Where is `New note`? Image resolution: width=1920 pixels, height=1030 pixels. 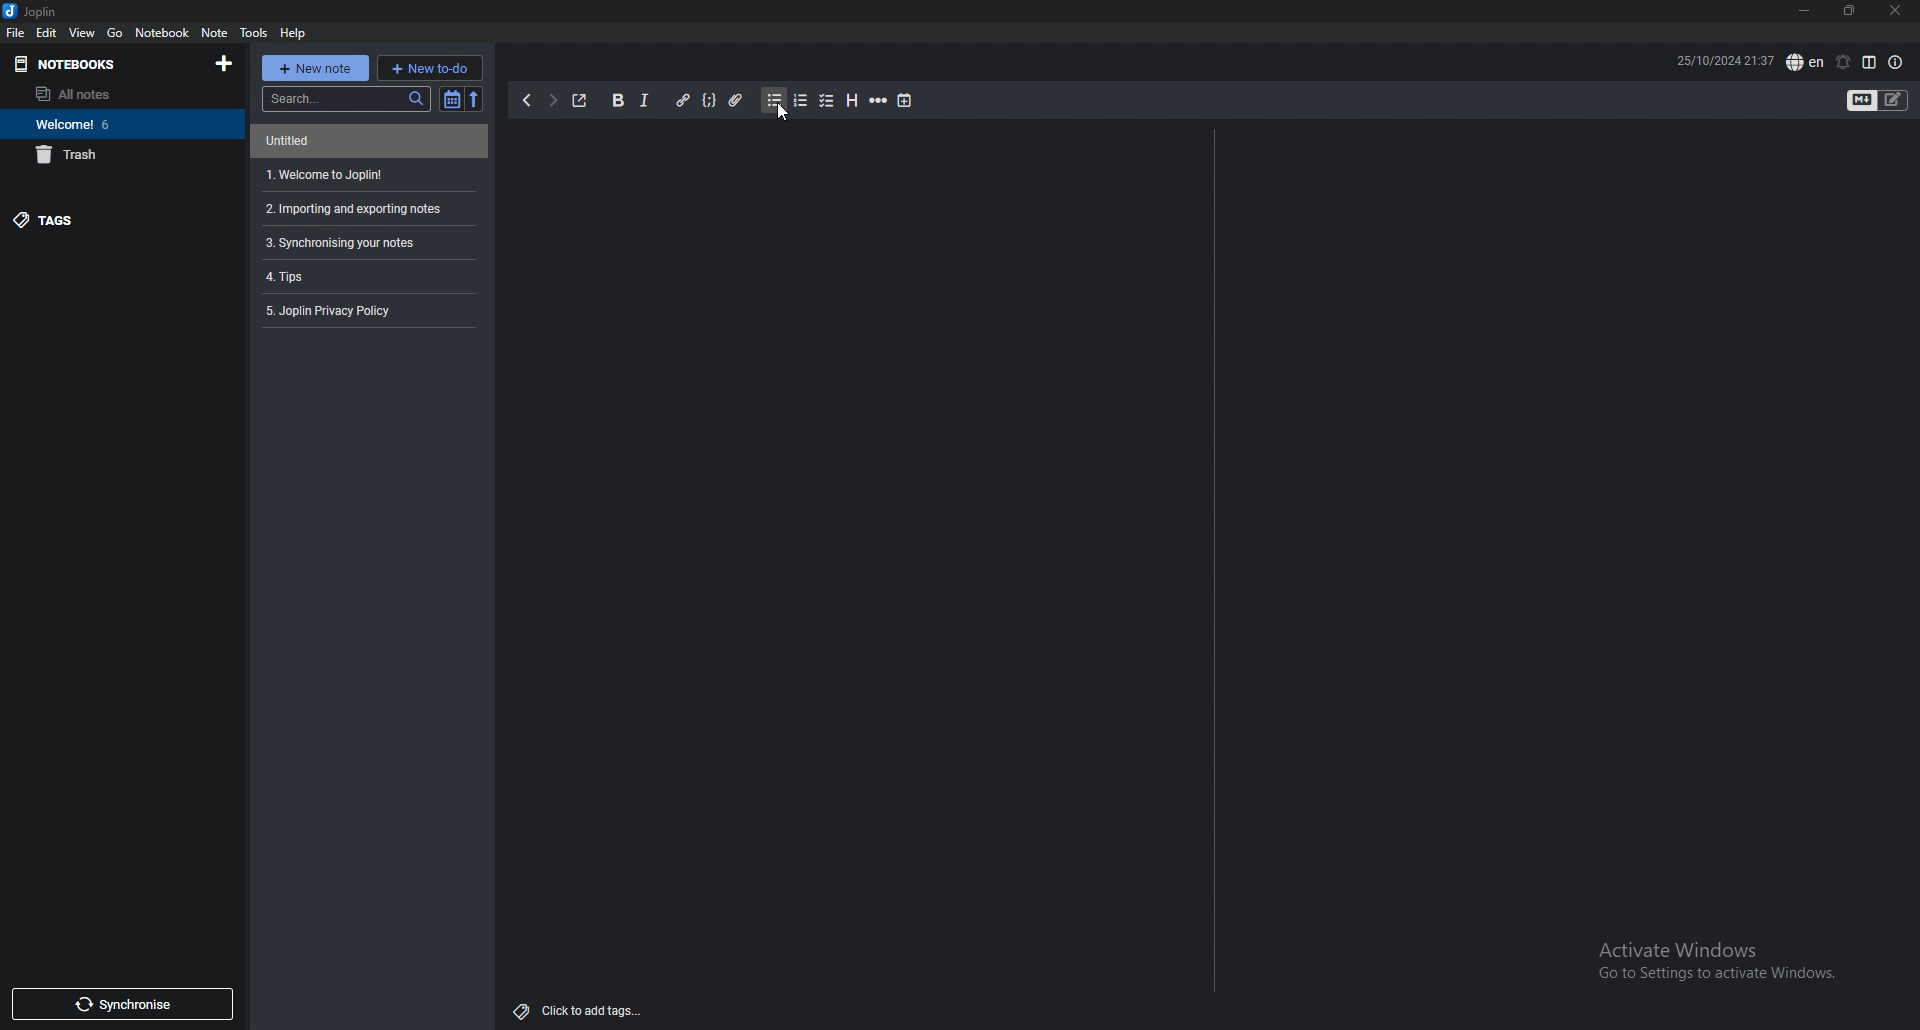 New note is located at coordinates (316, 68).